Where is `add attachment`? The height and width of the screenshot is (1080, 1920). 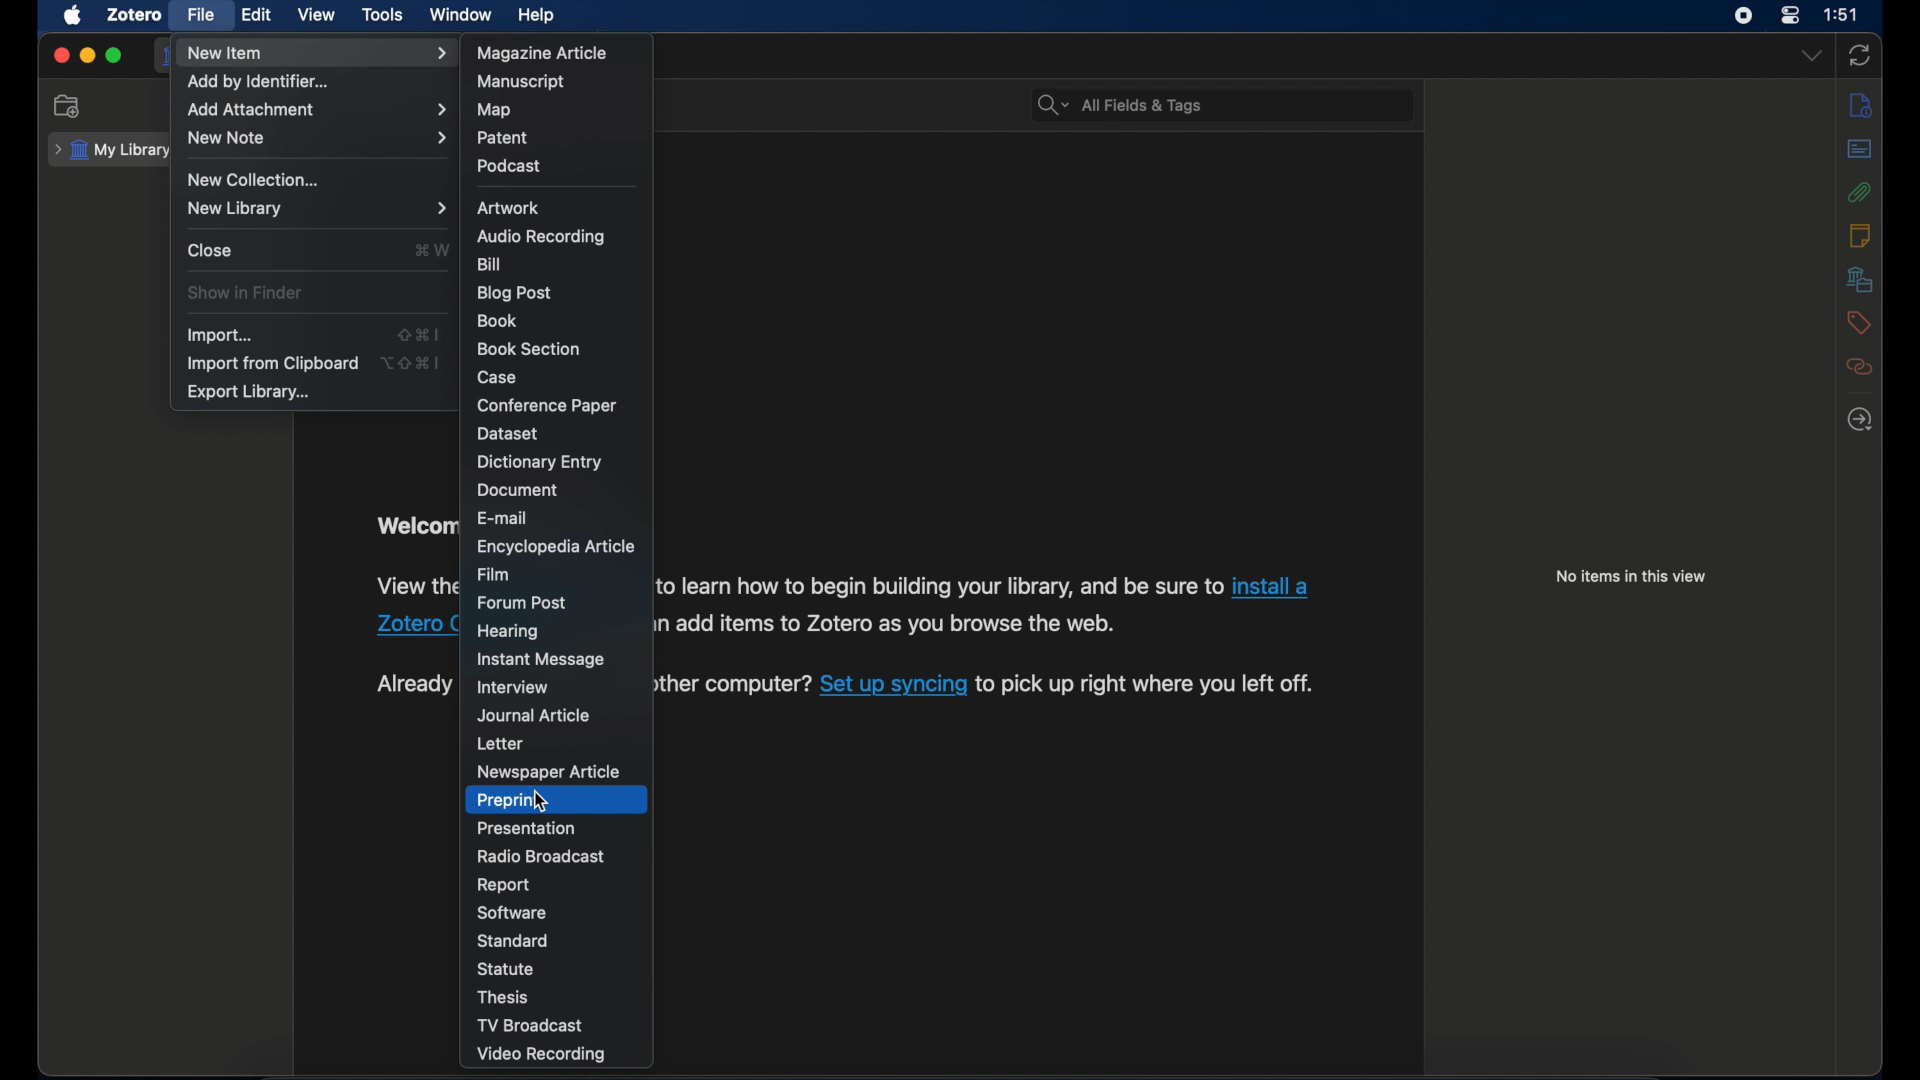
add attachment is located at coordinates (319, 111).